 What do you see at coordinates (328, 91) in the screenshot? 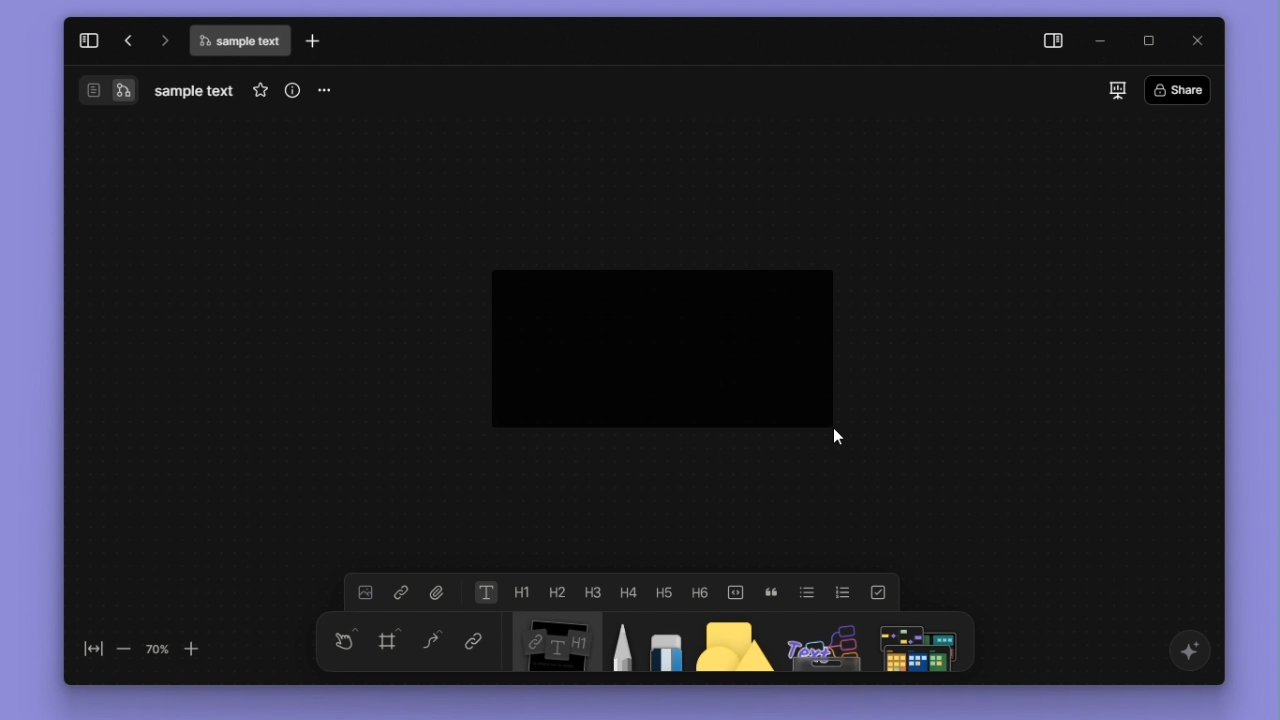
I see `more options` at bounding box center [328, 91].